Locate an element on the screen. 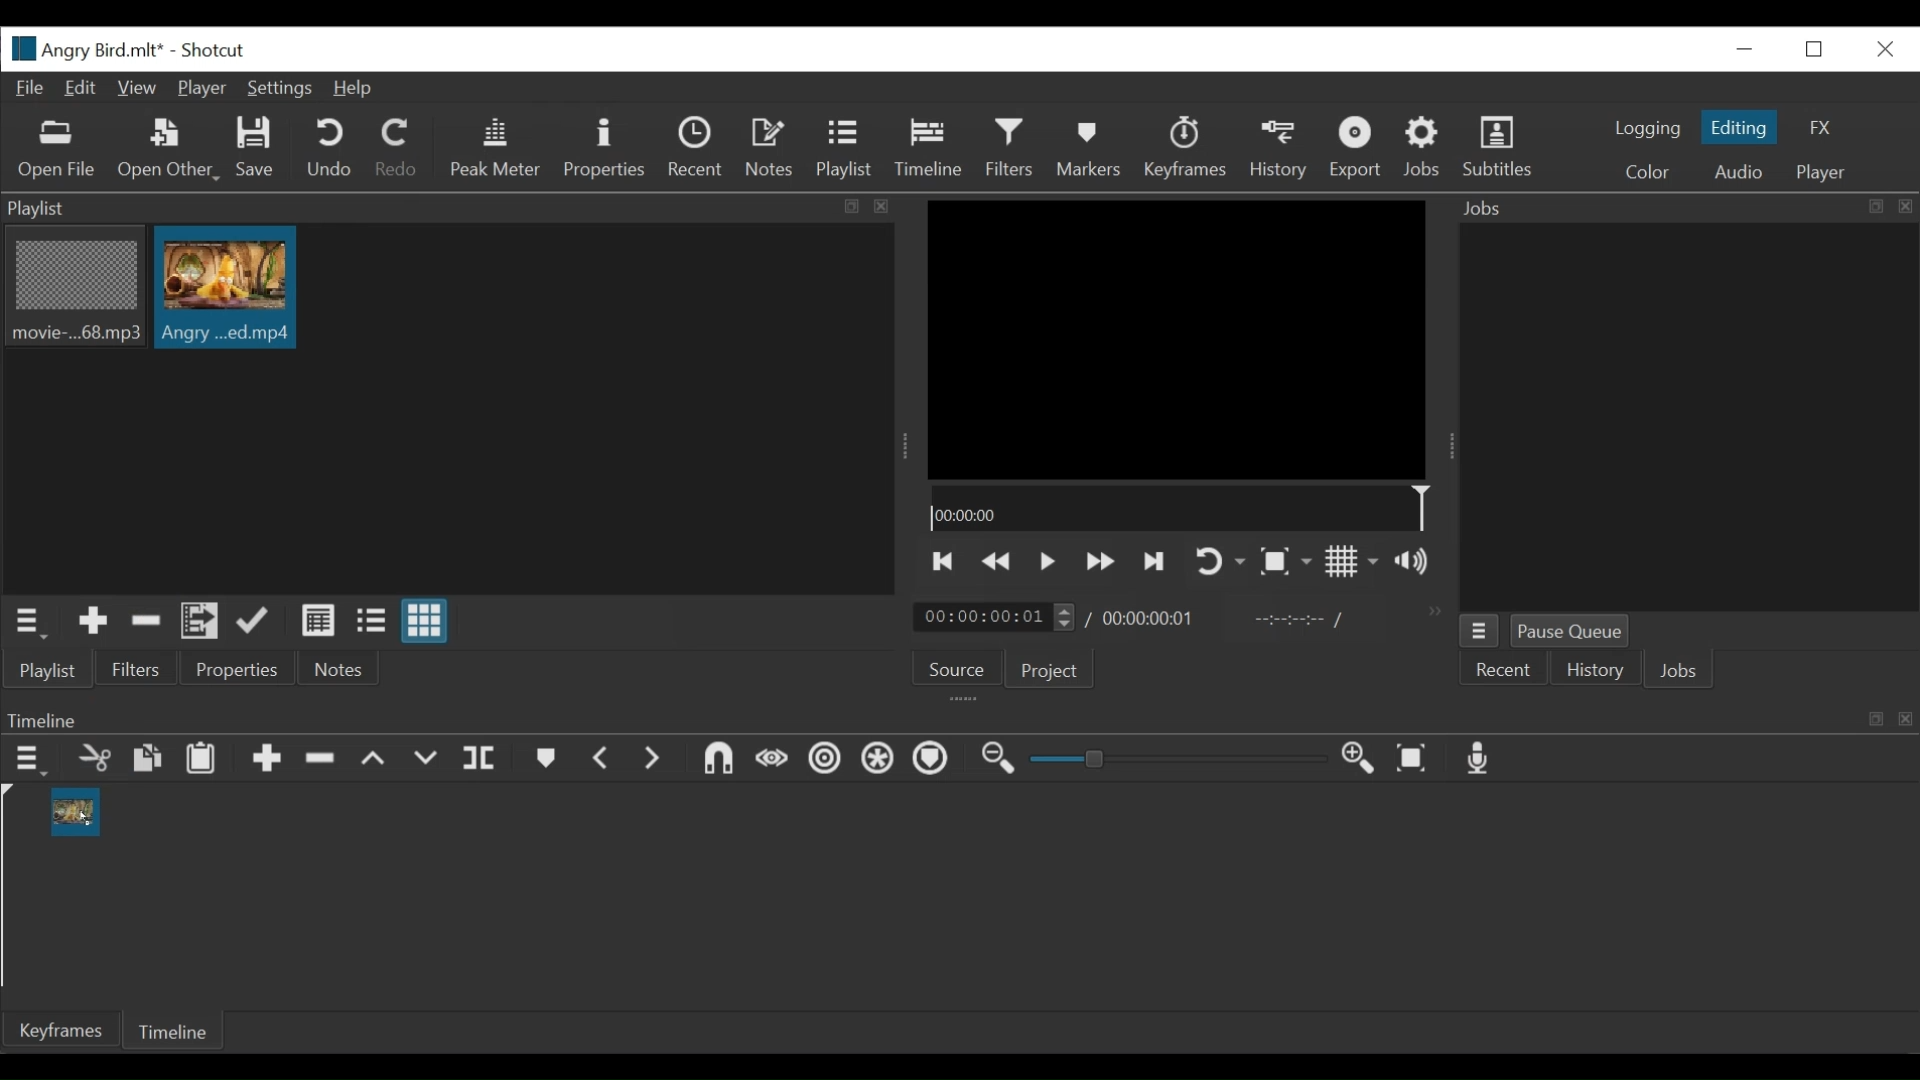  Scrub while dragging is located at coordinates (771, 762).